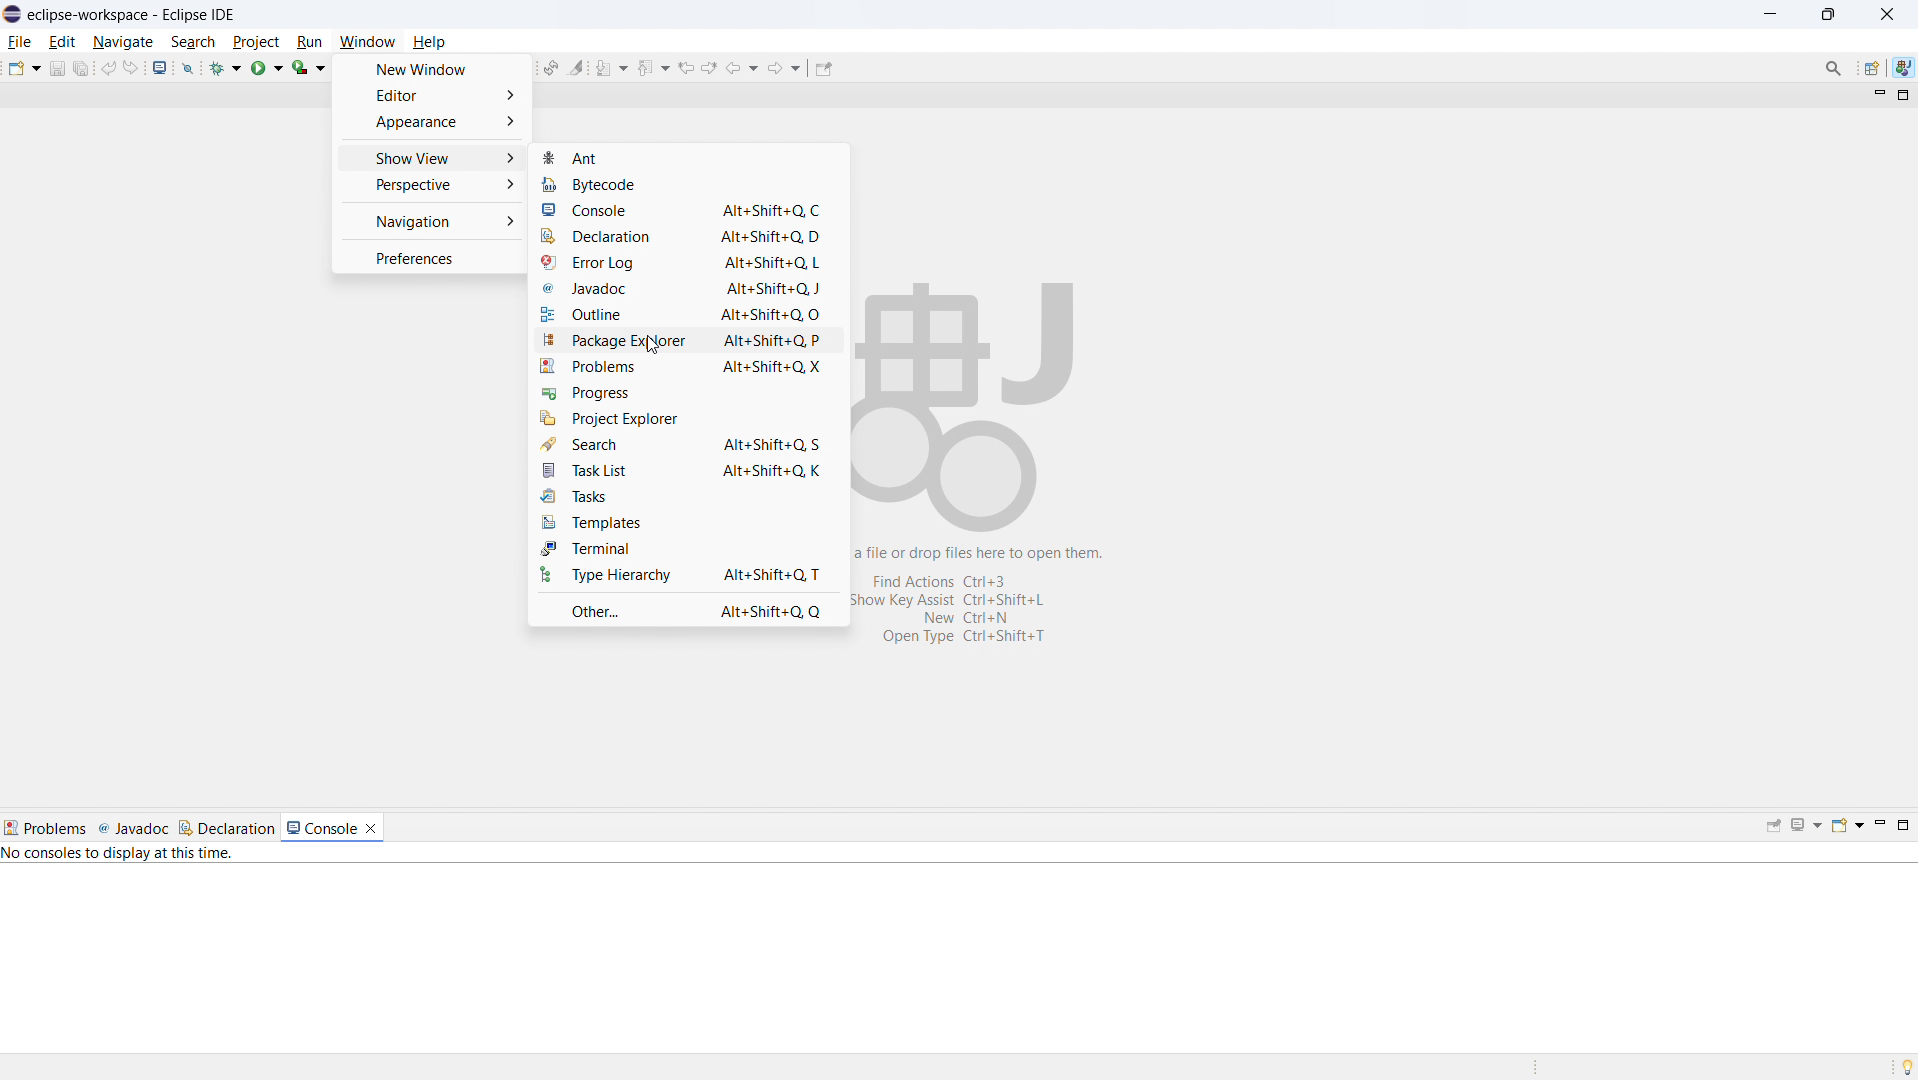 This screenshot has height=1080, width=1918. Describe the element at coordinates (1871, 68) in the screenshot. I see `open perspective` at that location.